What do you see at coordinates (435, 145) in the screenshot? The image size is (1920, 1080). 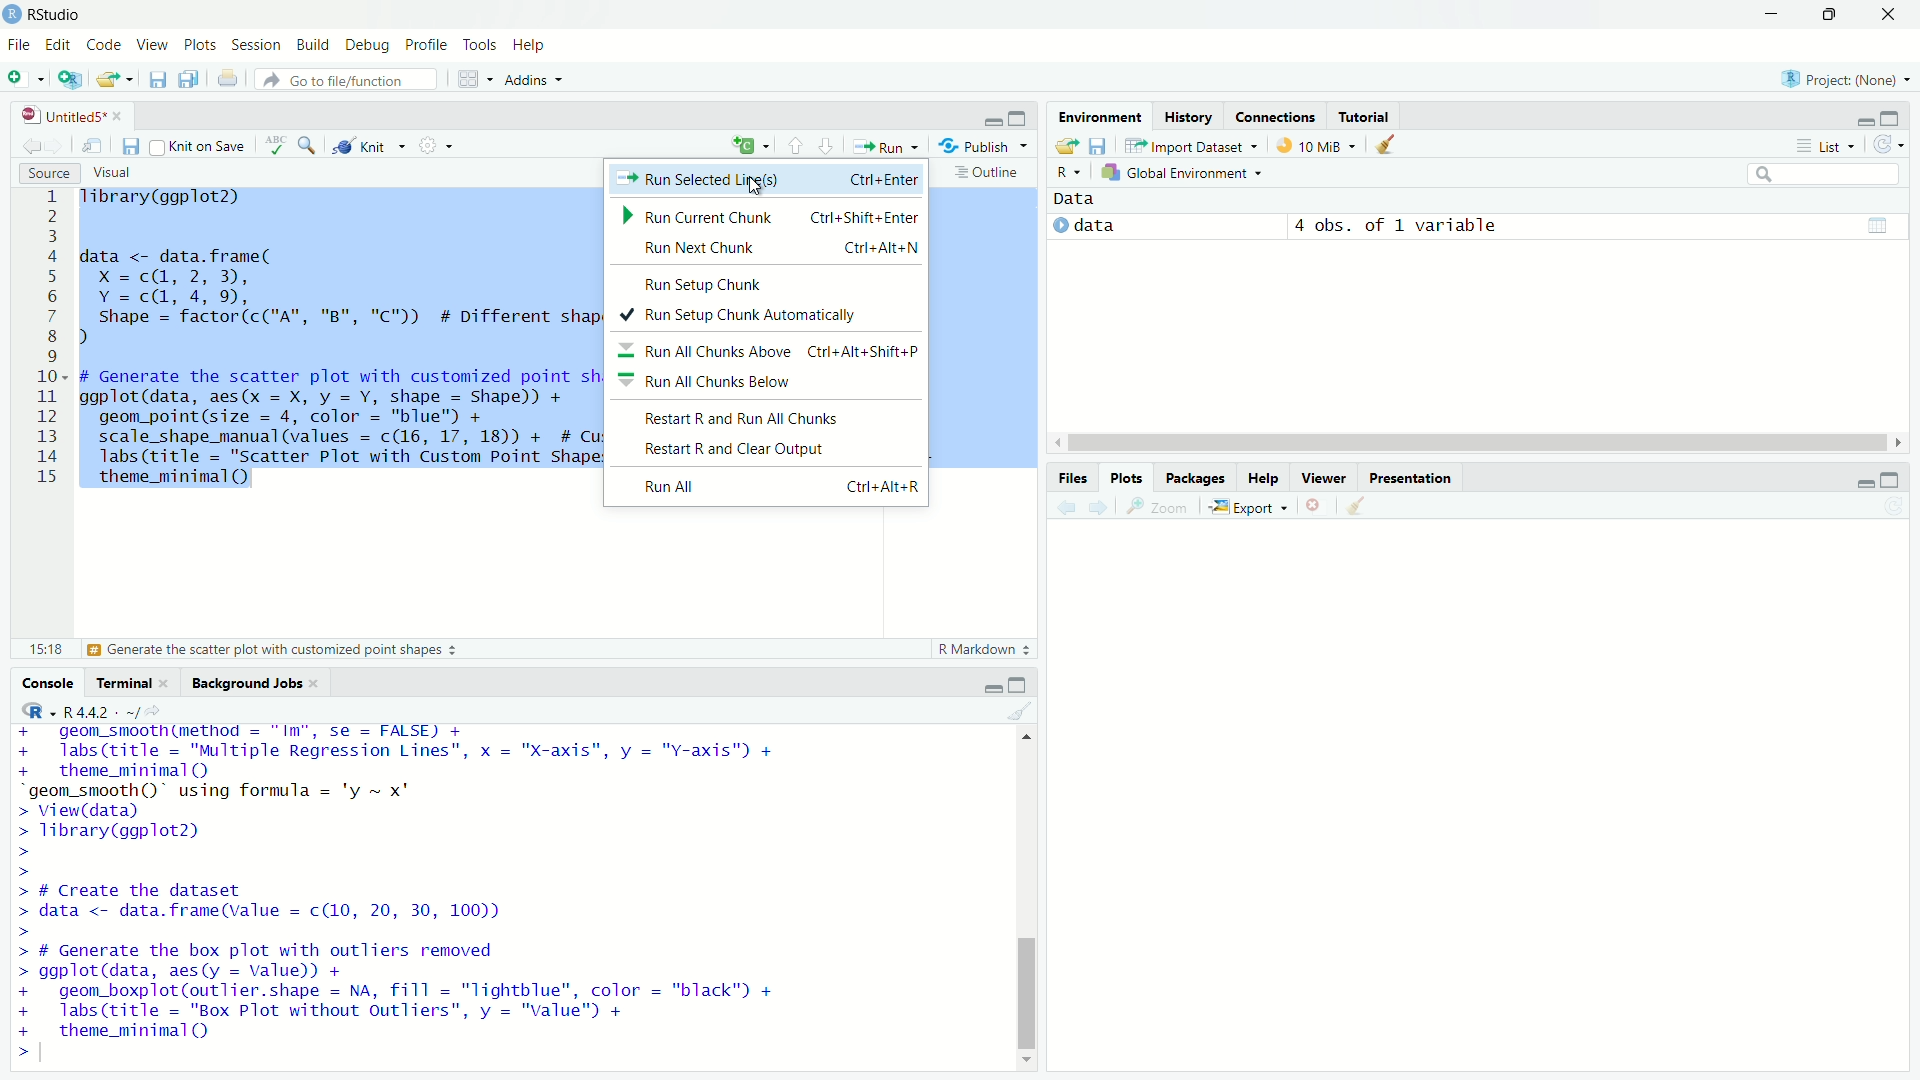 I see `More options` at bounding box center [435, 145].